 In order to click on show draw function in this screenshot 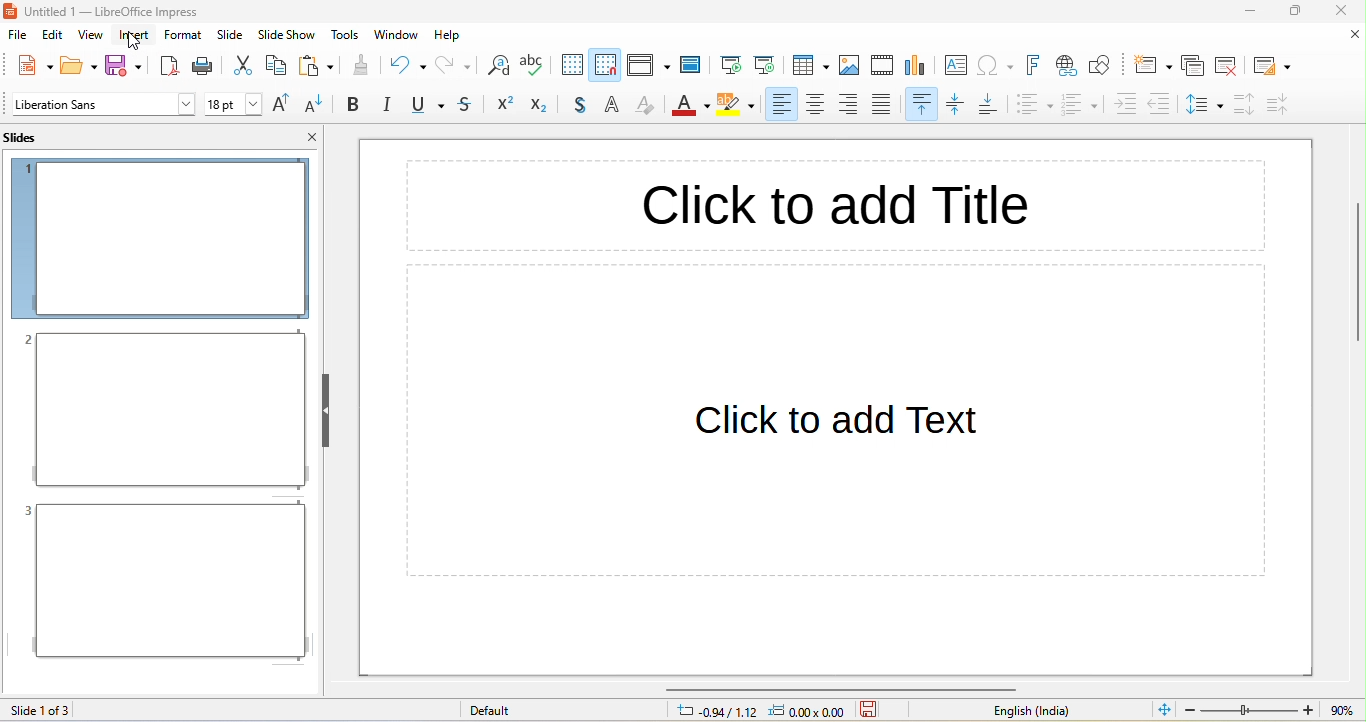, I will do `click(1104, 66)`.